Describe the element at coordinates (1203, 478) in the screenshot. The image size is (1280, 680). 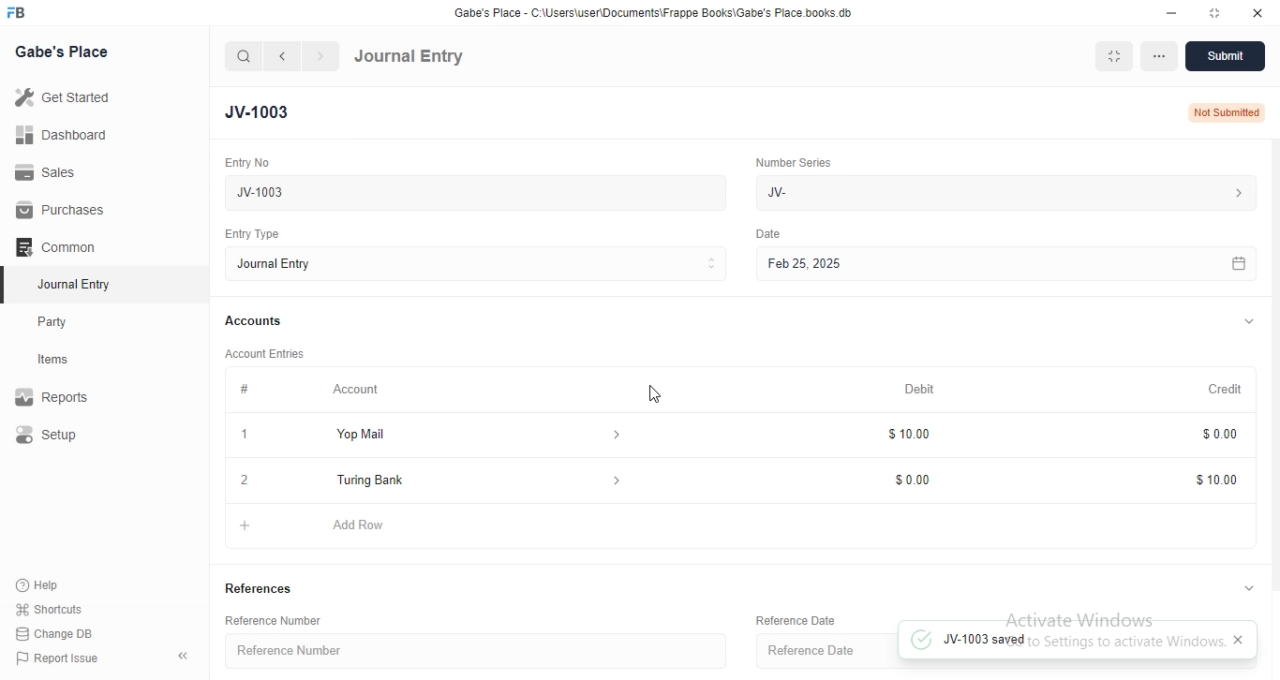
I see `$10.00` at that location.